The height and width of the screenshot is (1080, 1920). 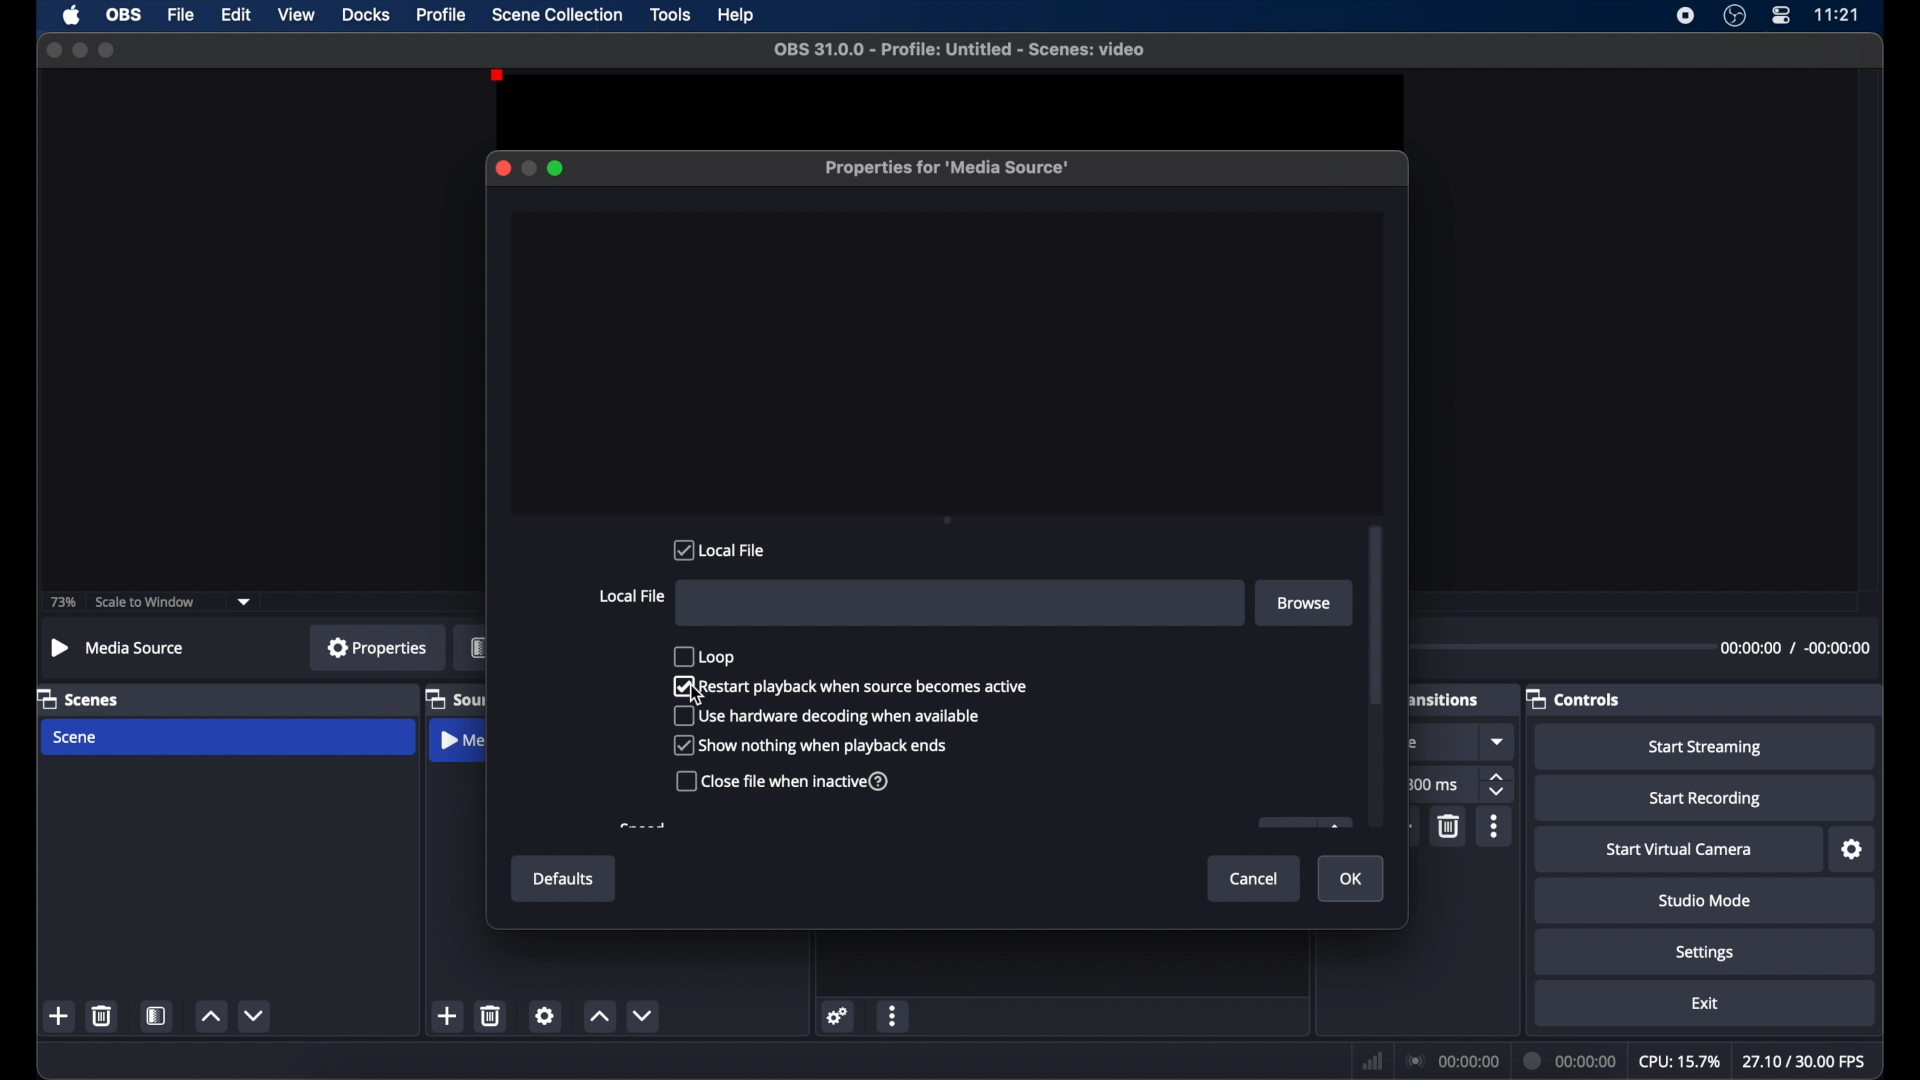 I want to click on fps, so click(x=1804, y=1061).